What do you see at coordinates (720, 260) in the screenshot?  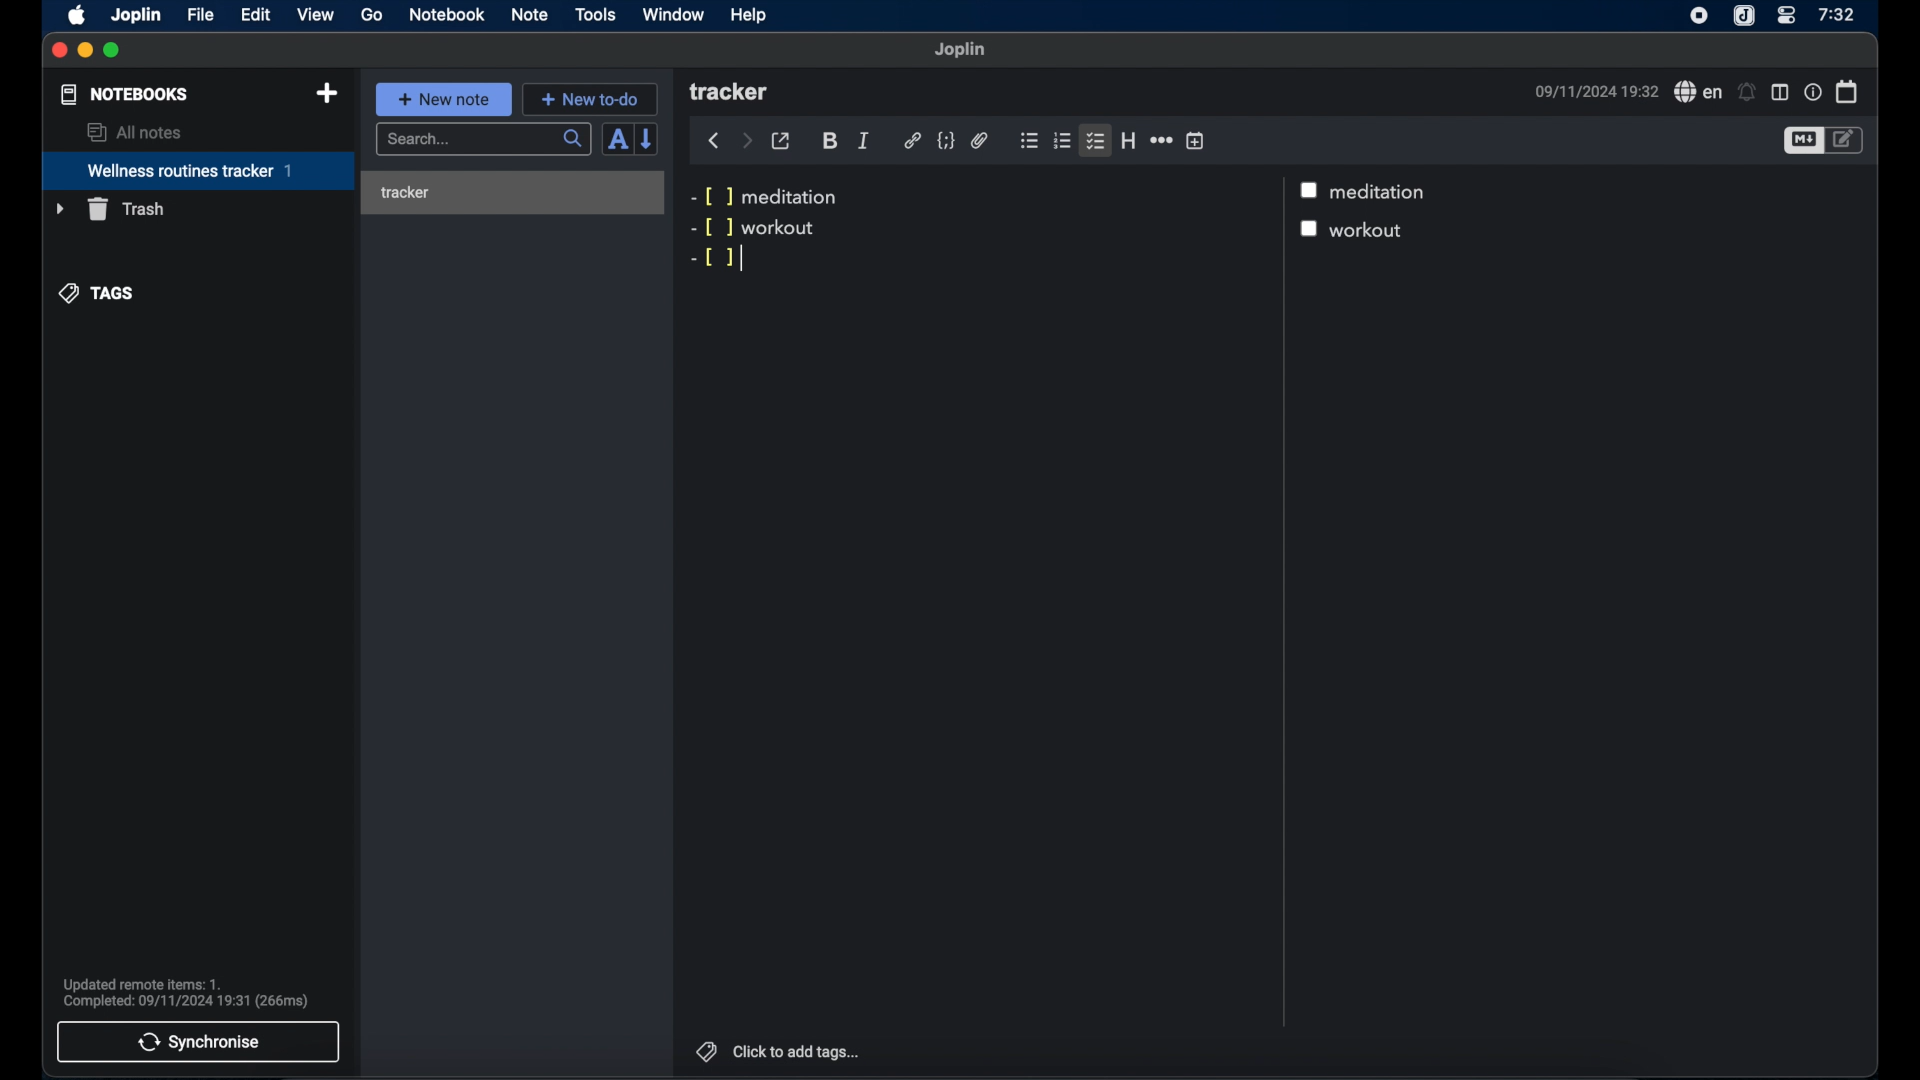 I see `-[ ]` at bounding box center [720, 260].